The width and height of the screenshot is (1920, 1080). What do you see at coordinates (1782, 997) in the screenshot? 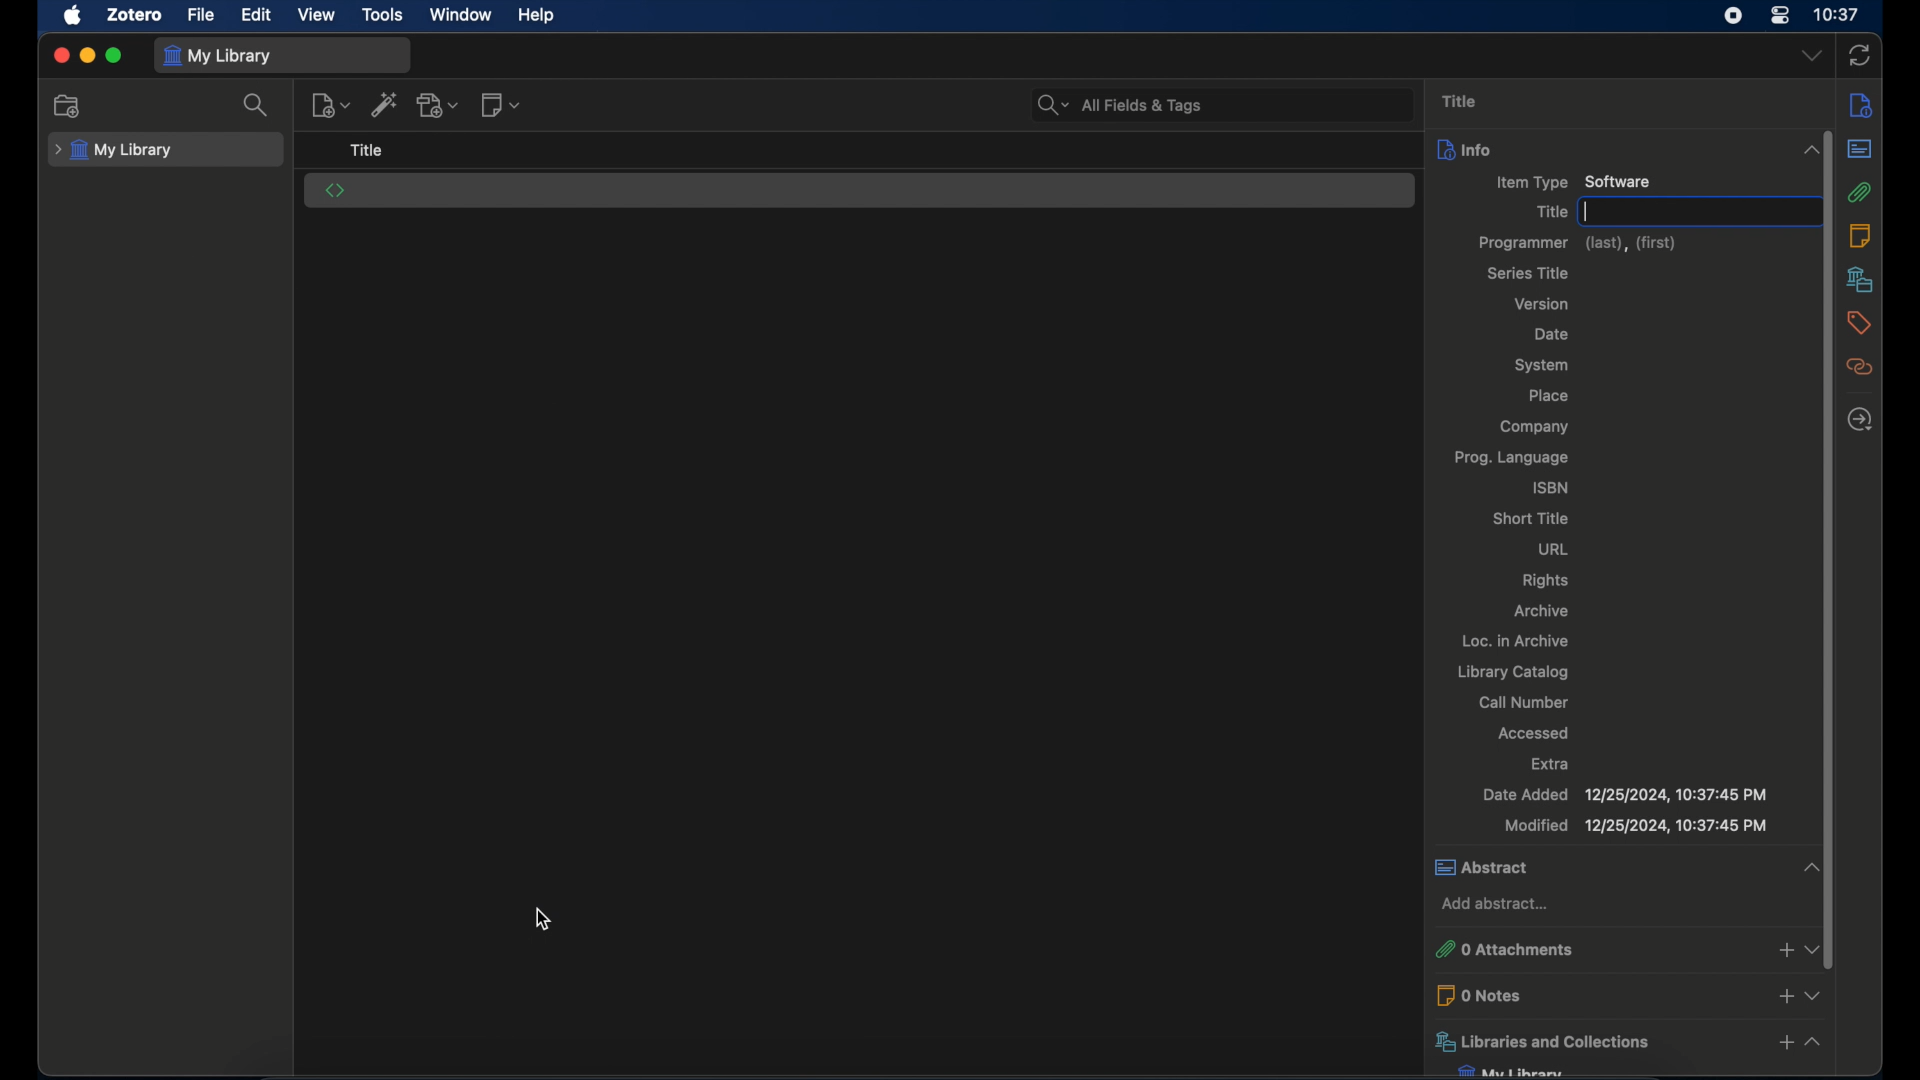
I see `add notes` at bounding box center [1782, 997].